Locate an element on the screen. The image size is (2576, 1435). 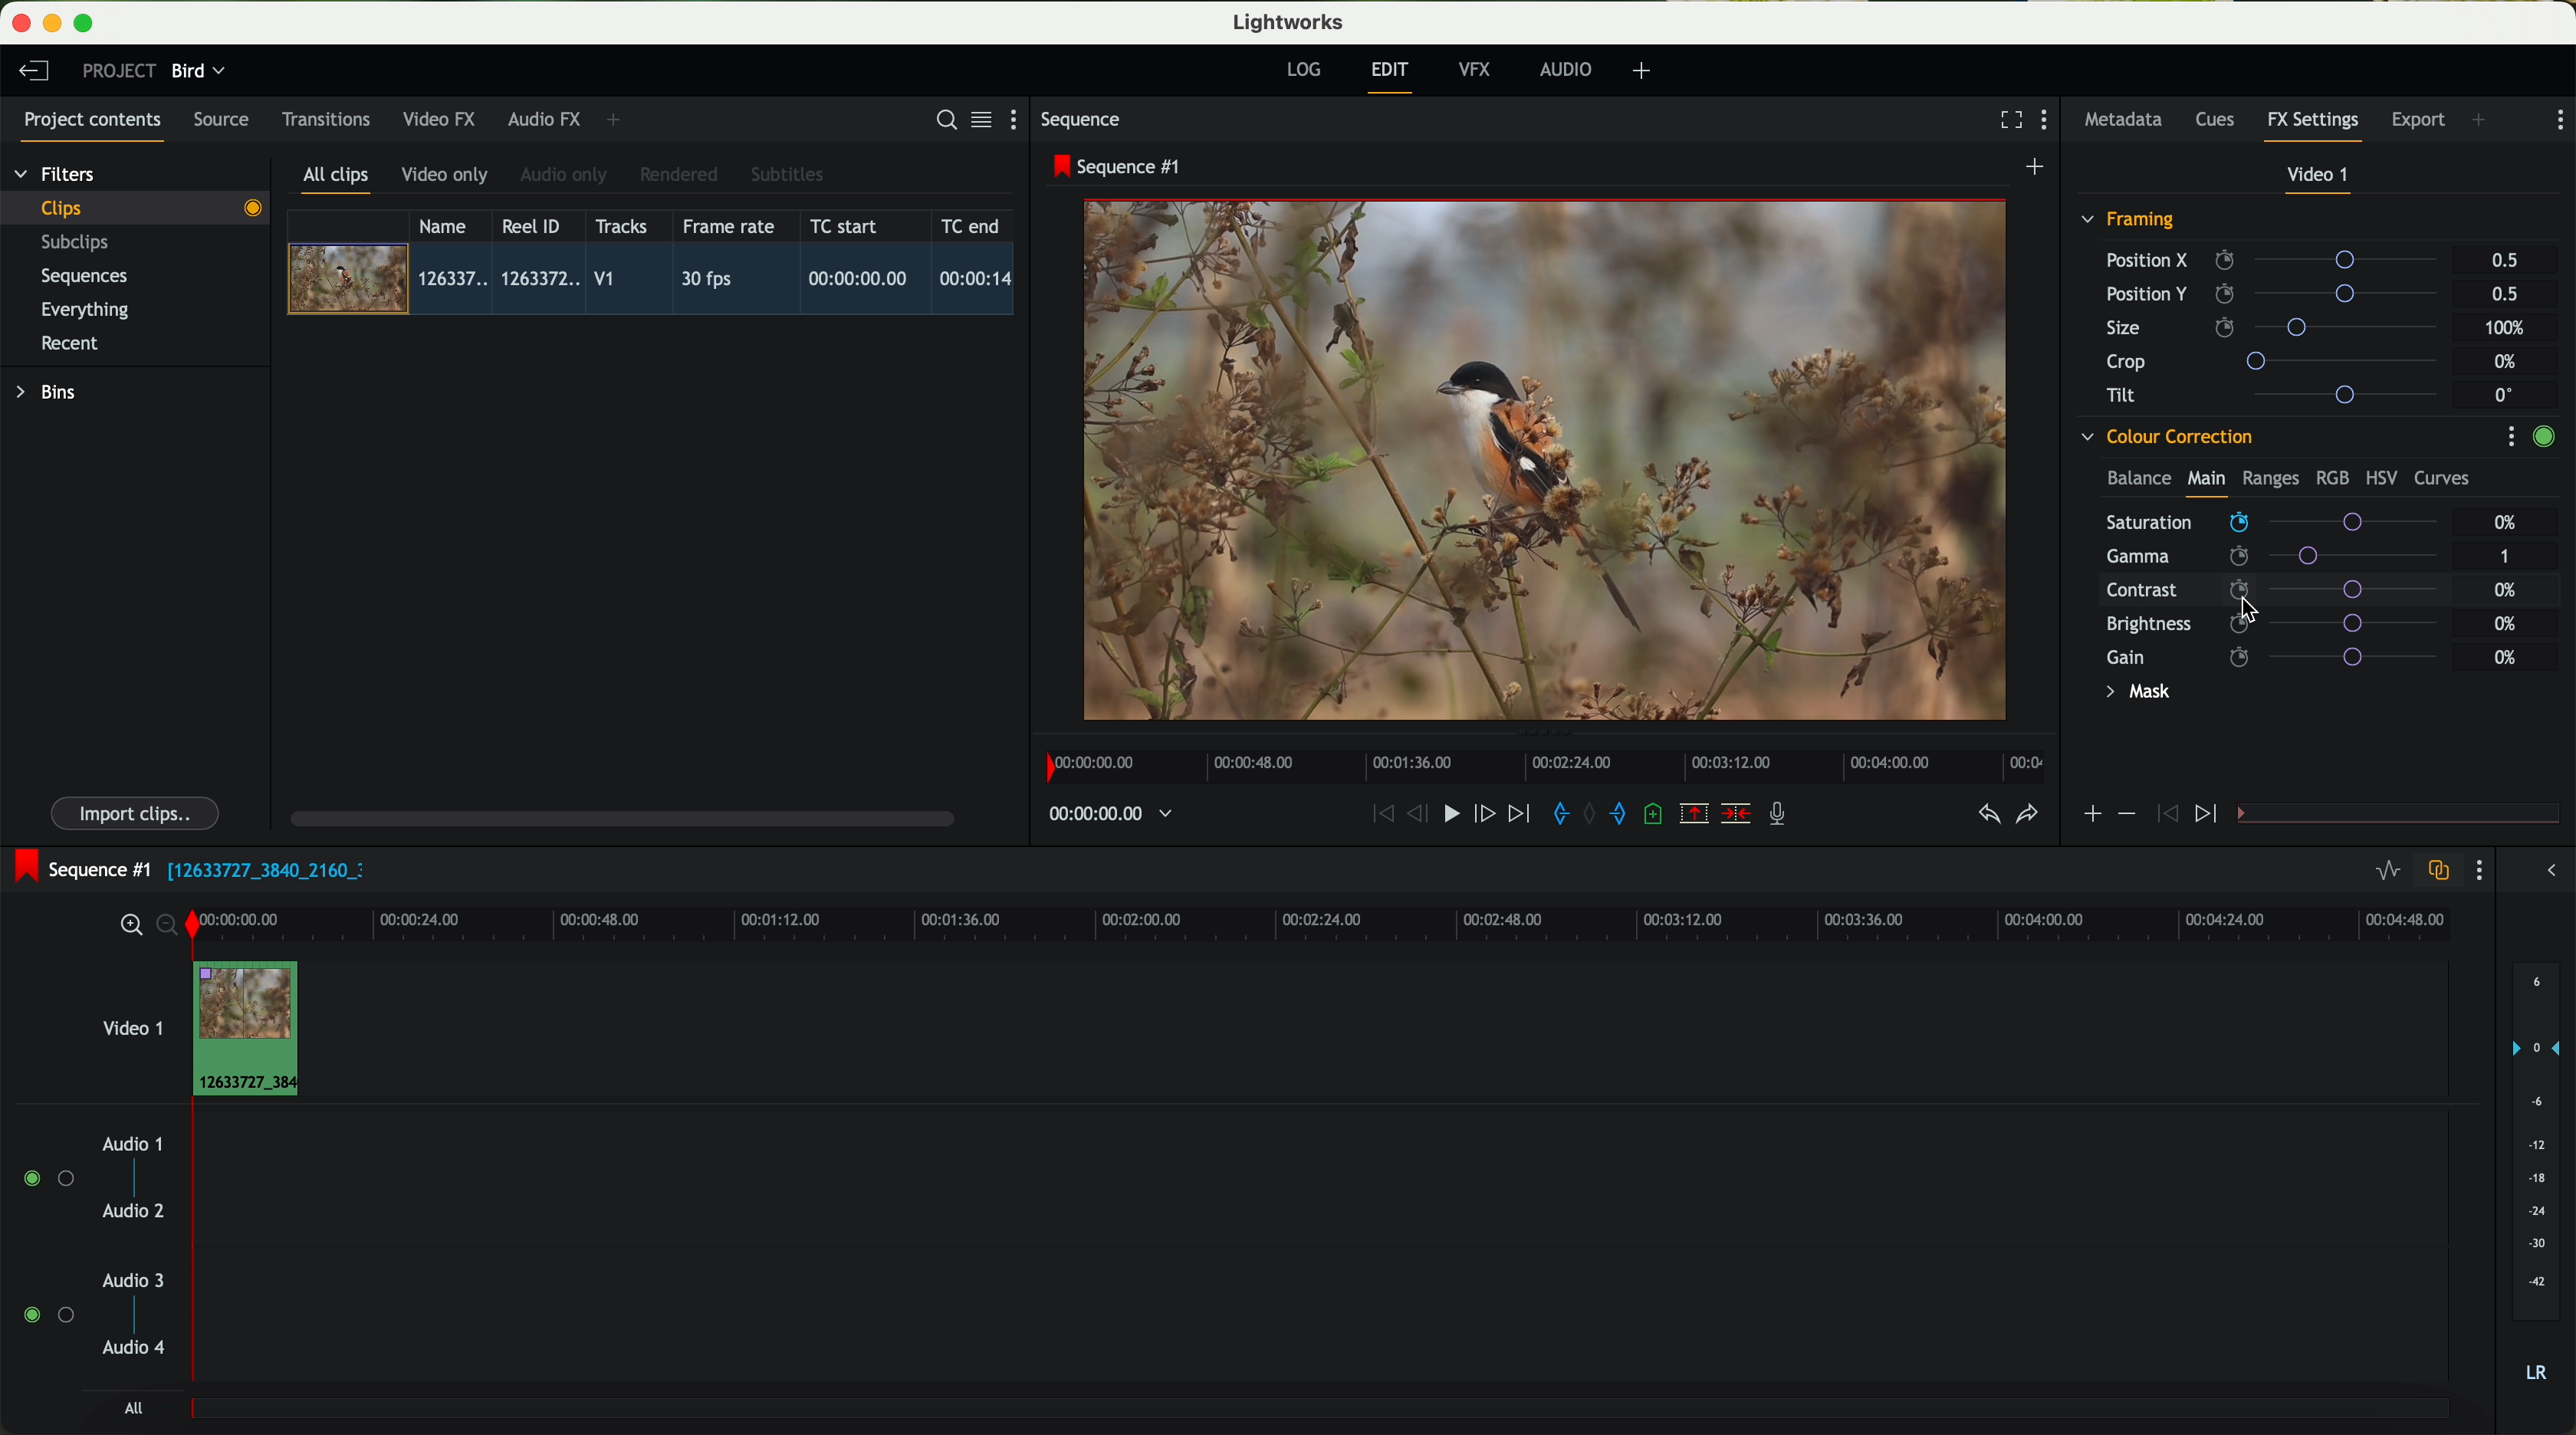
Lightworks is located at coordinates (1290, 21).